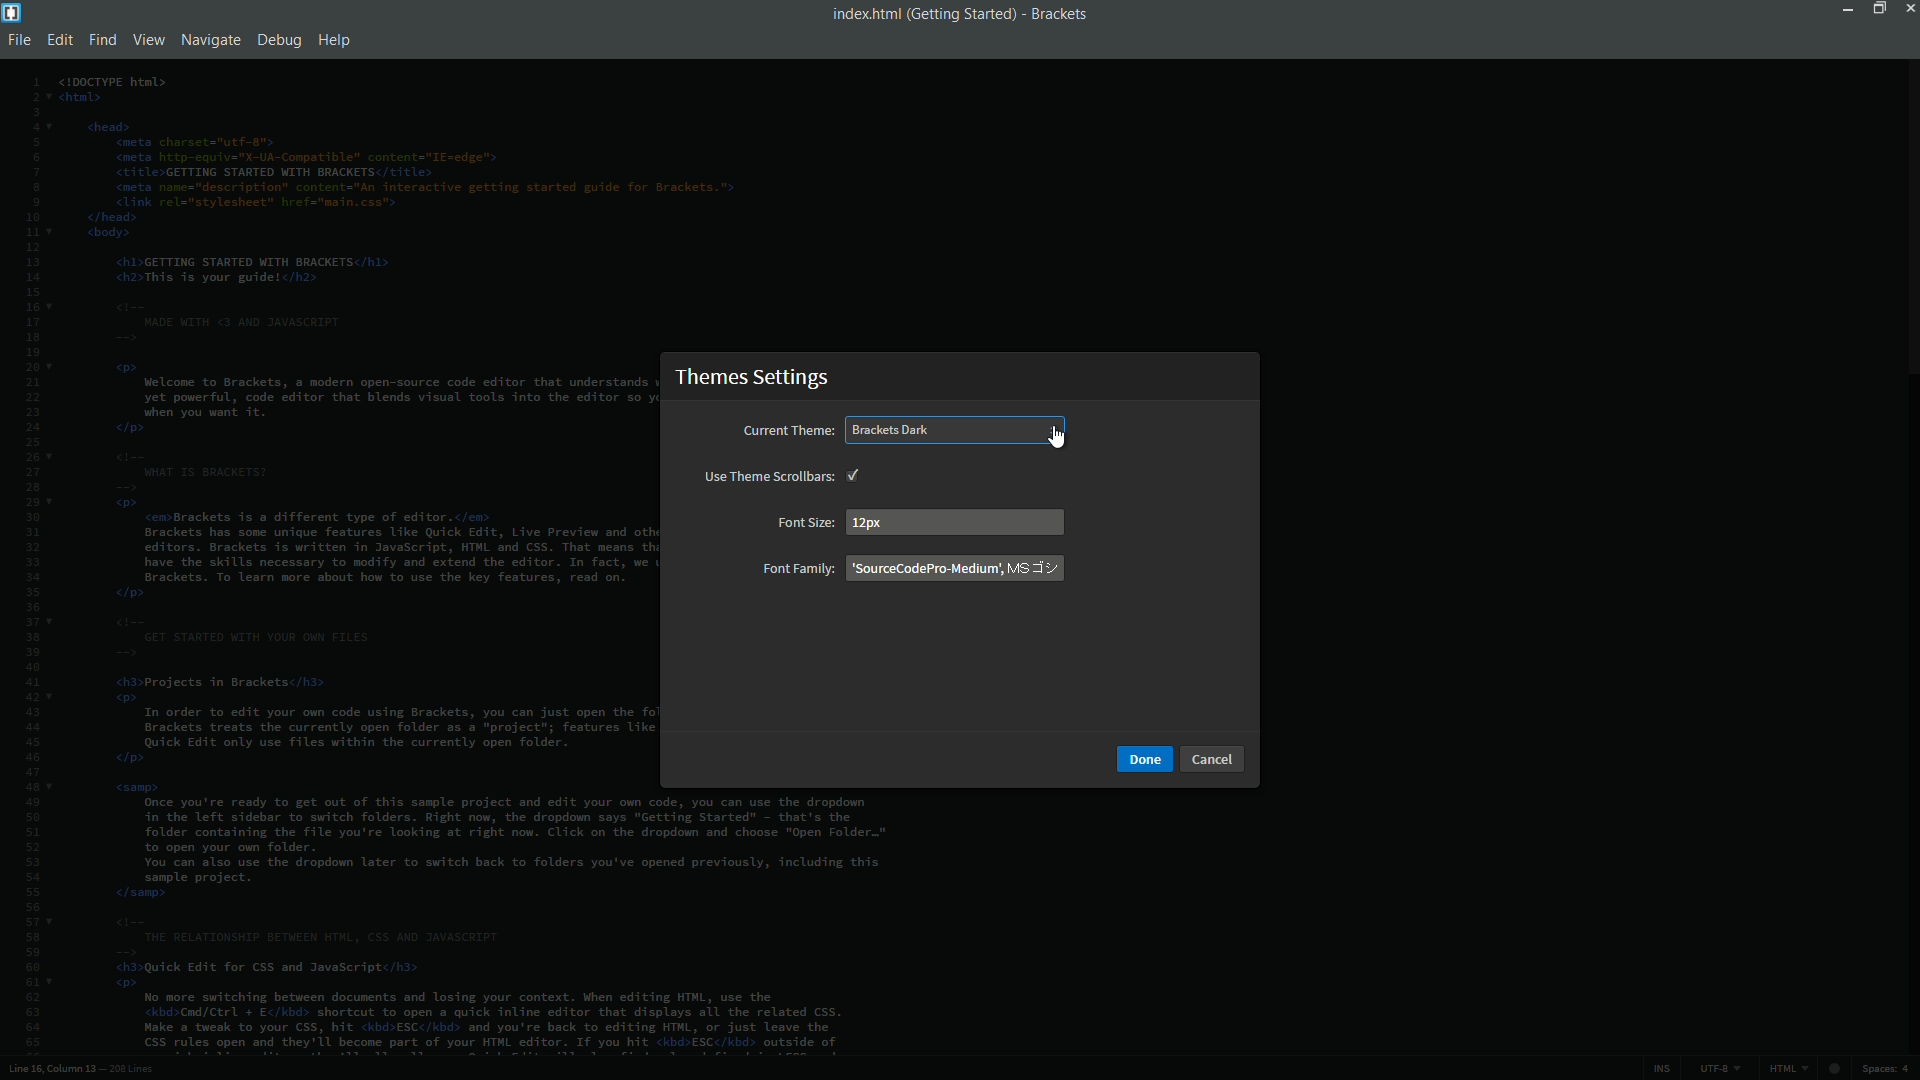  Describe the element at coordinates (1875, 8) in the screenshot. I see `maximize` at that location.